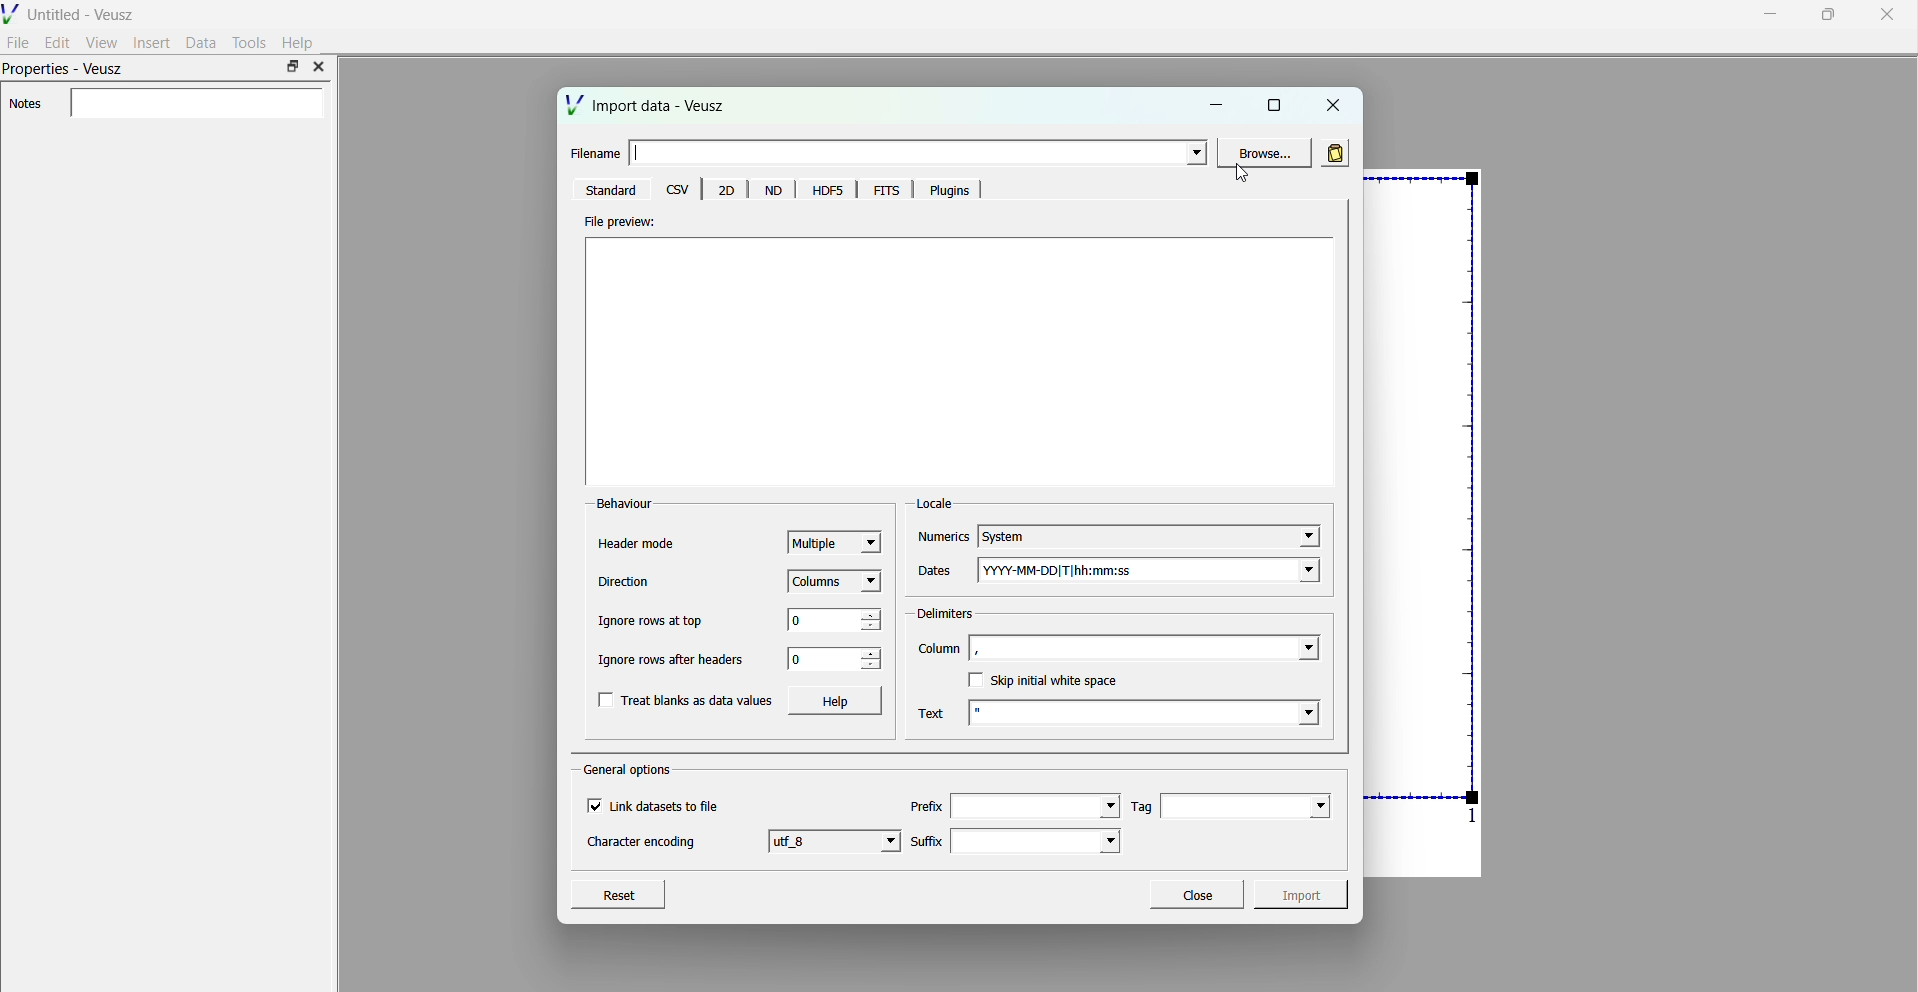 The image size is (1918, 992). Describe the element at coordinates (654, 622) in the screenshot. I see `Ignore rows at top.` at that location.